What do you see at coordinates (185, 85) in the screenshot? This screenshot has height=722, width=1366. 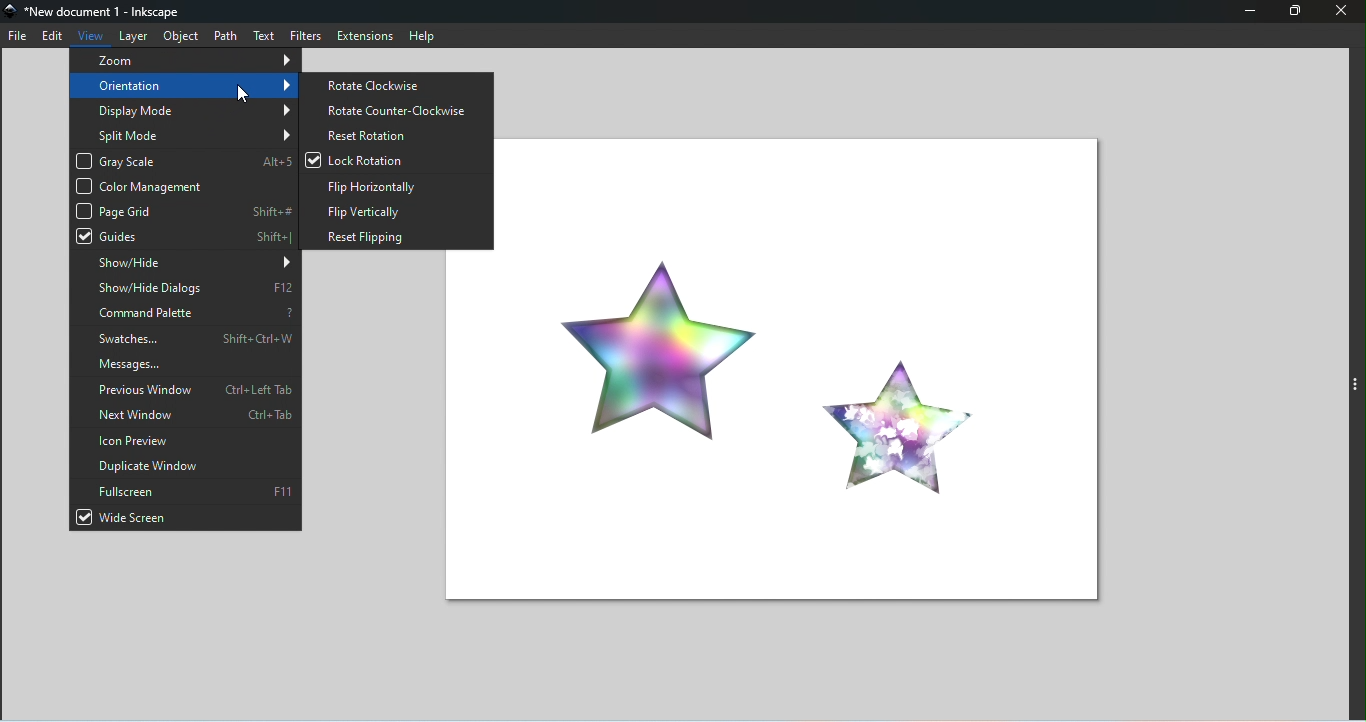 I see `Orientation` at bounding box center [185, 85].